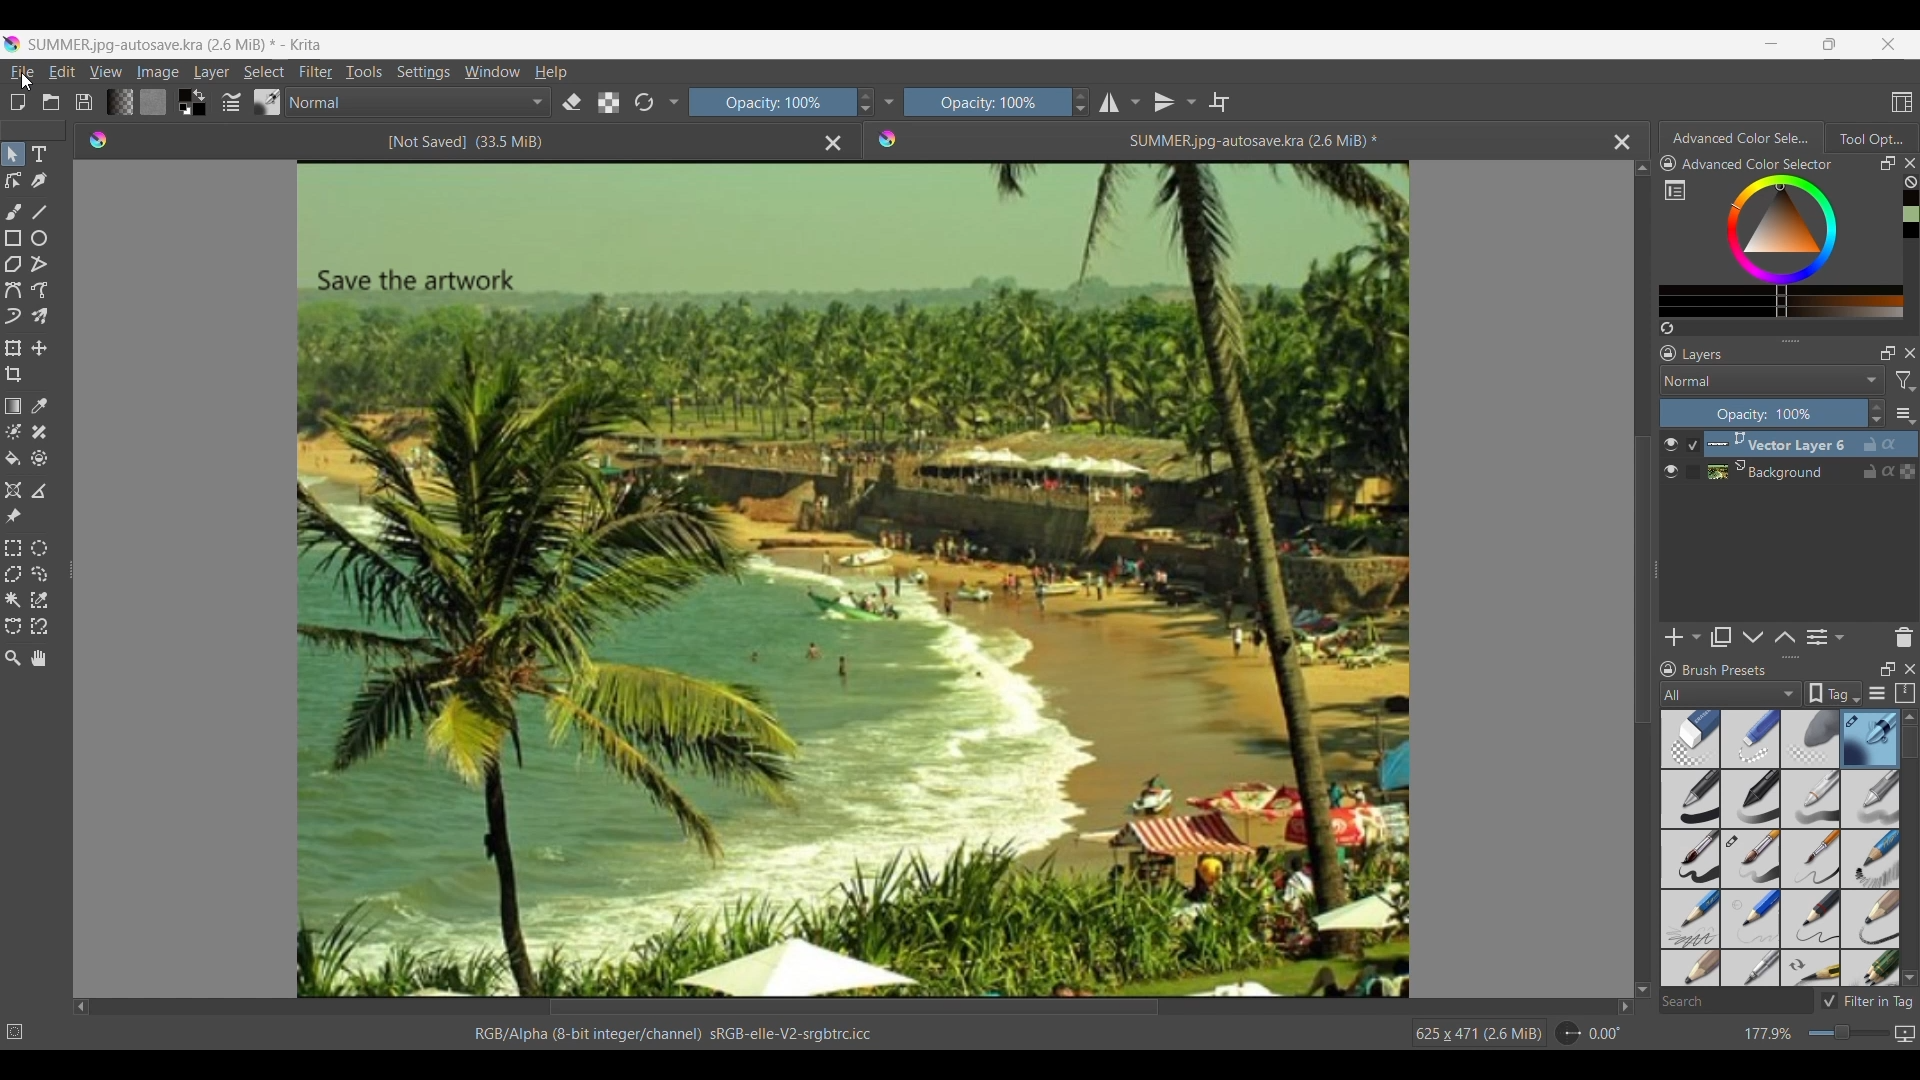  Describe the element at coordinates (550, 73) in the screenshot. I see `Help` at that location.